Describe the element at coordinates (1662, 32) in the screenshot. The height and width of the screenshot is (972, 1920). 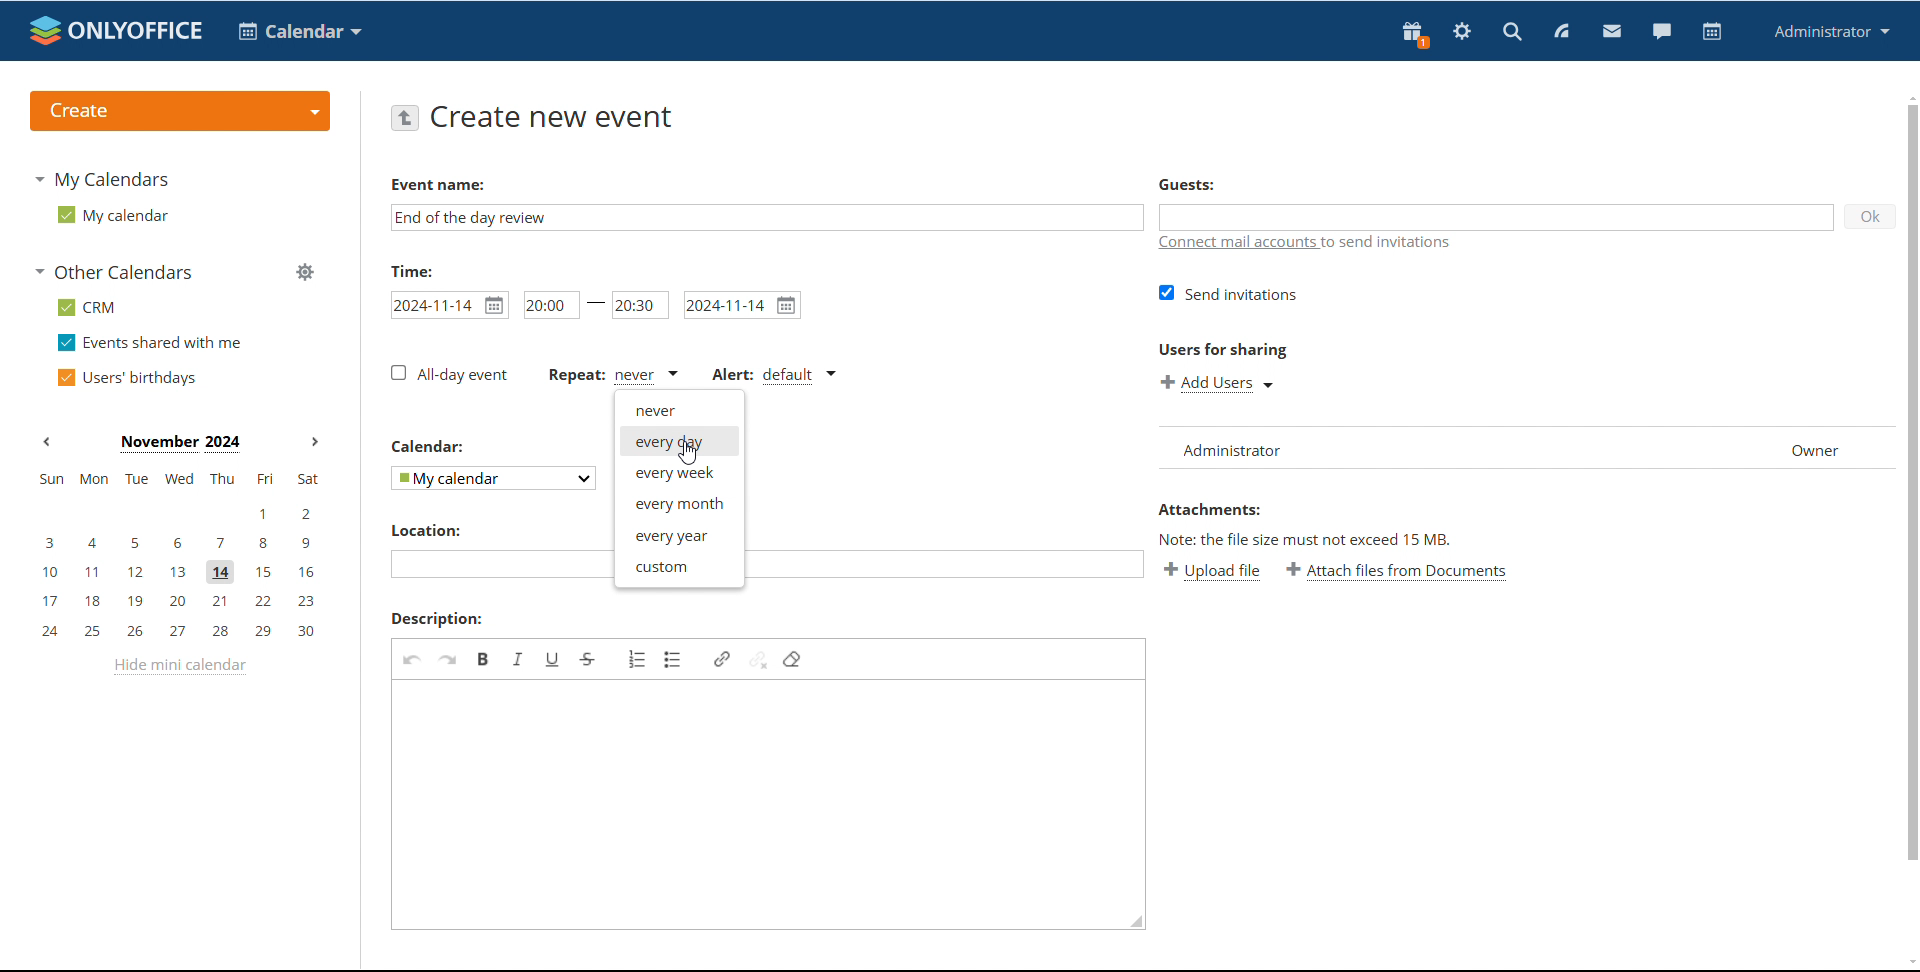
I see `chat` at that location.